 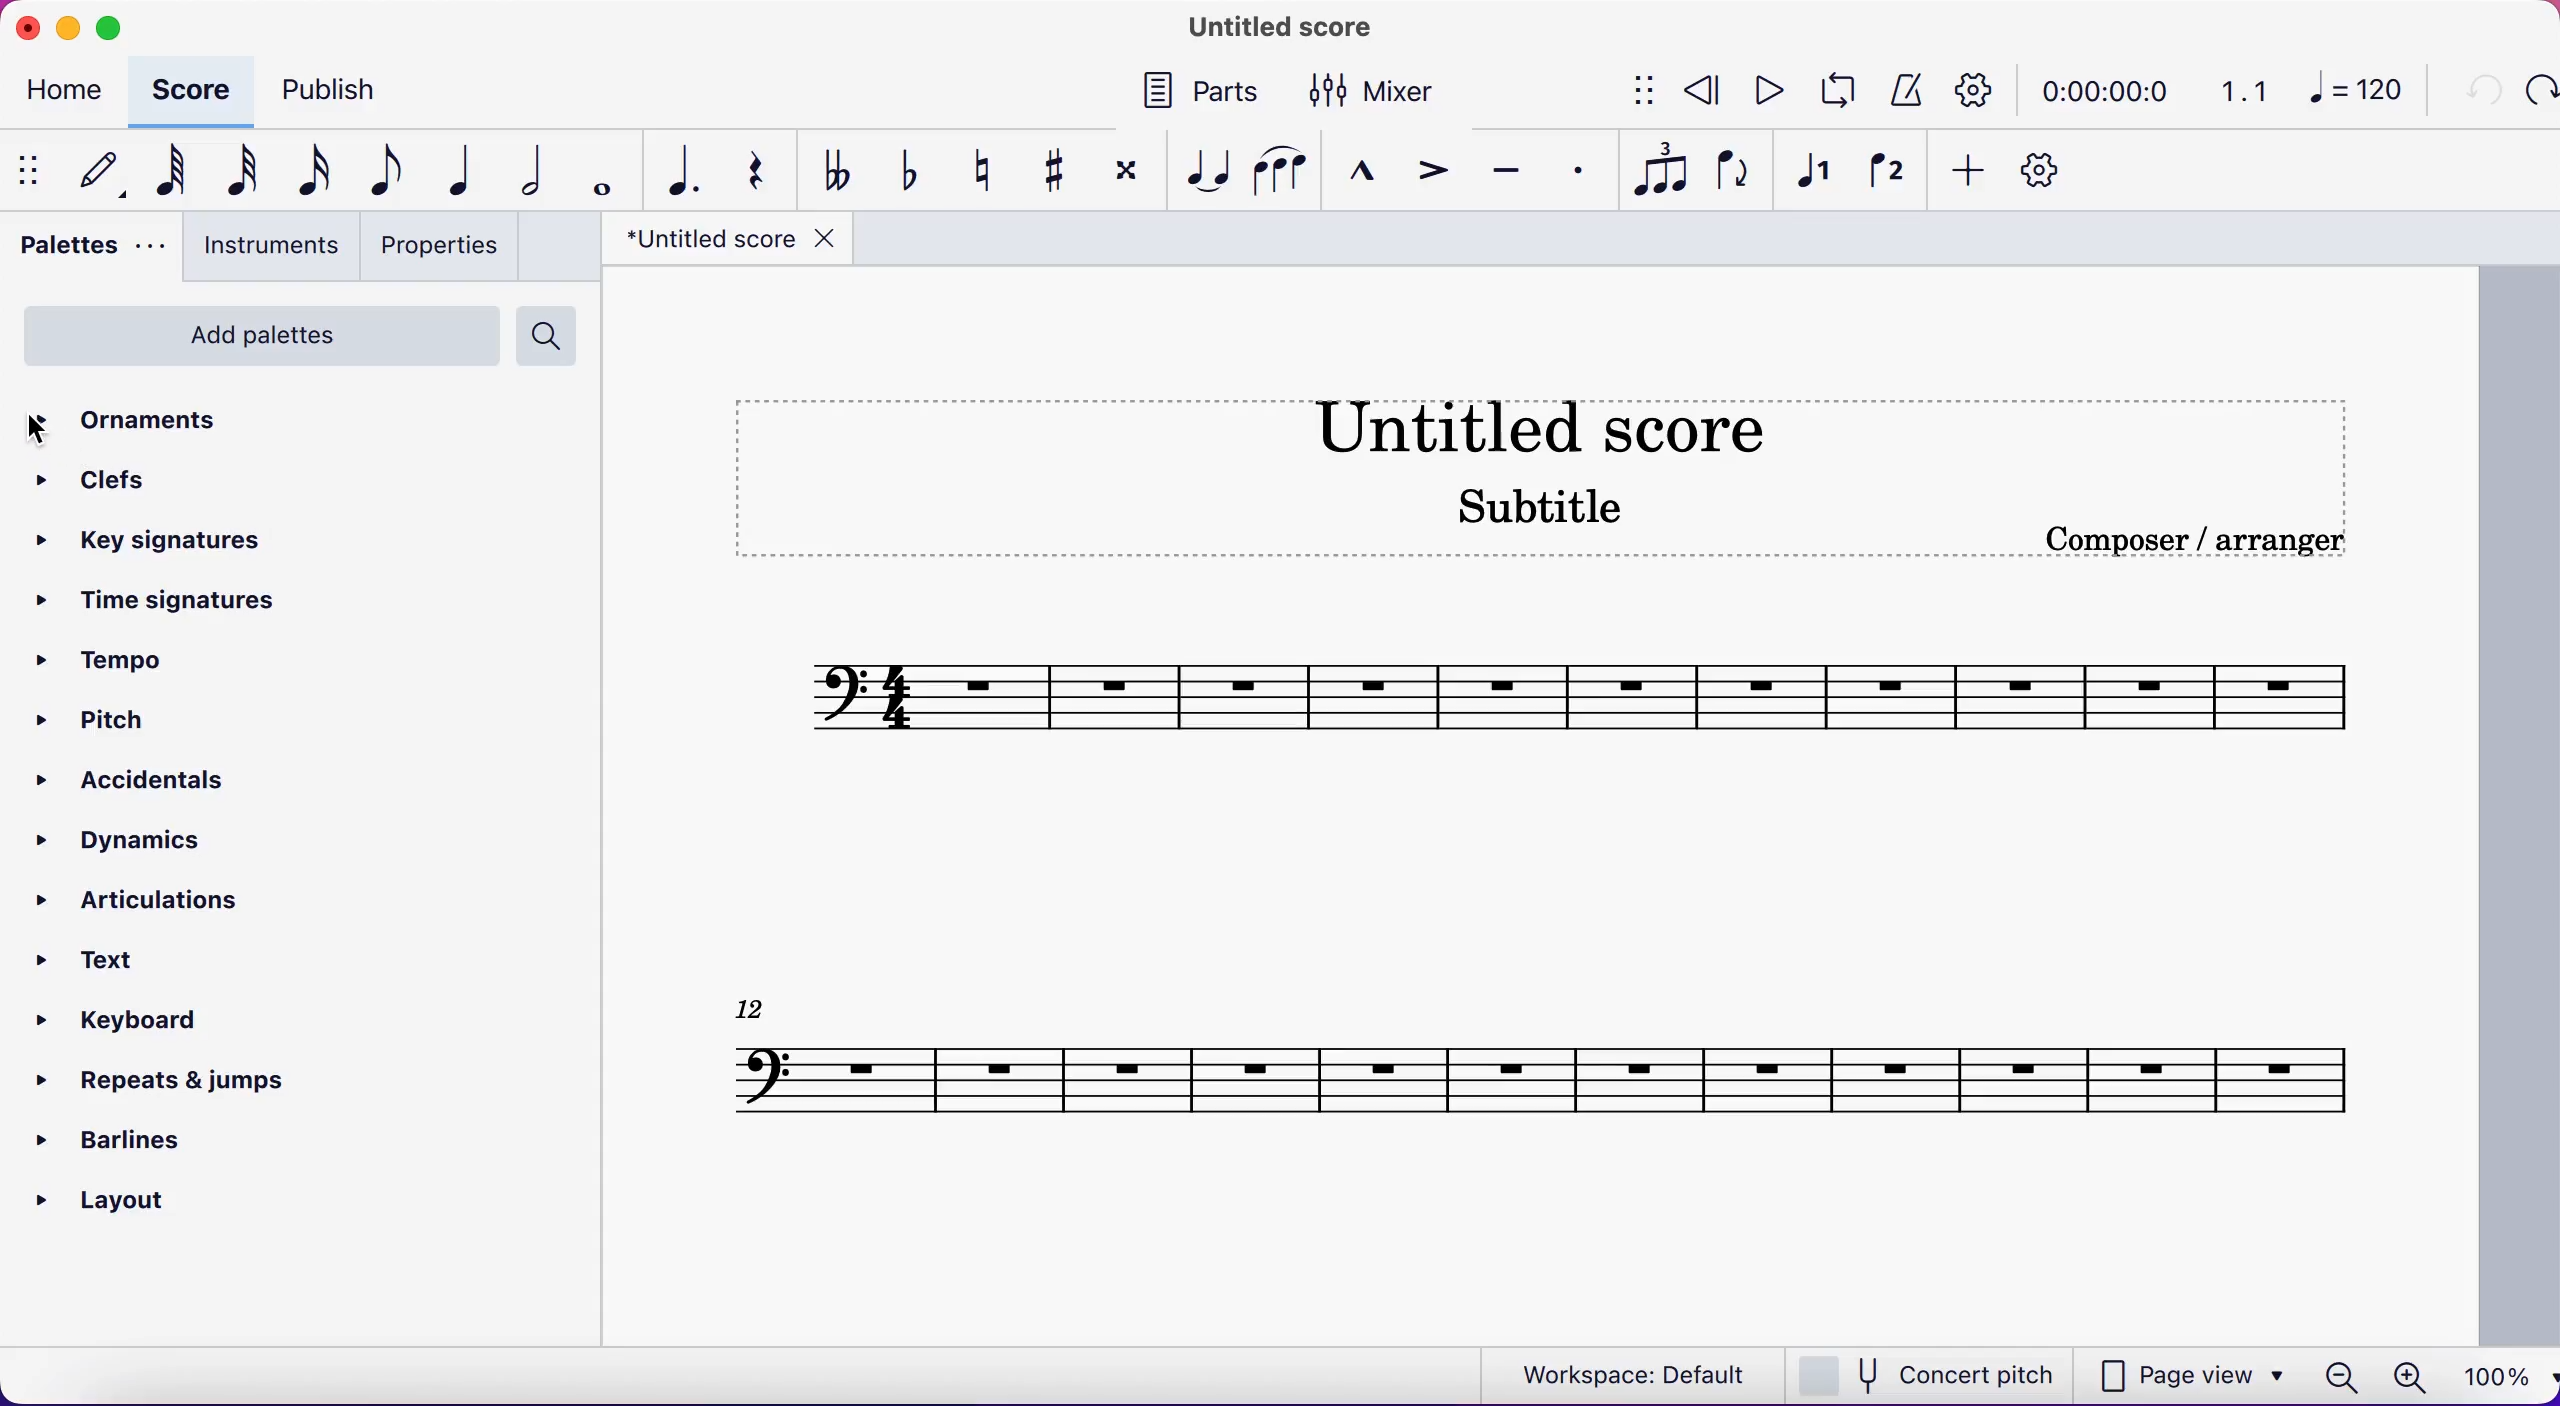 What do you see at coordinates (1270, 29) in the screenshot?
I see `title` at bounding box center [1270, 29].